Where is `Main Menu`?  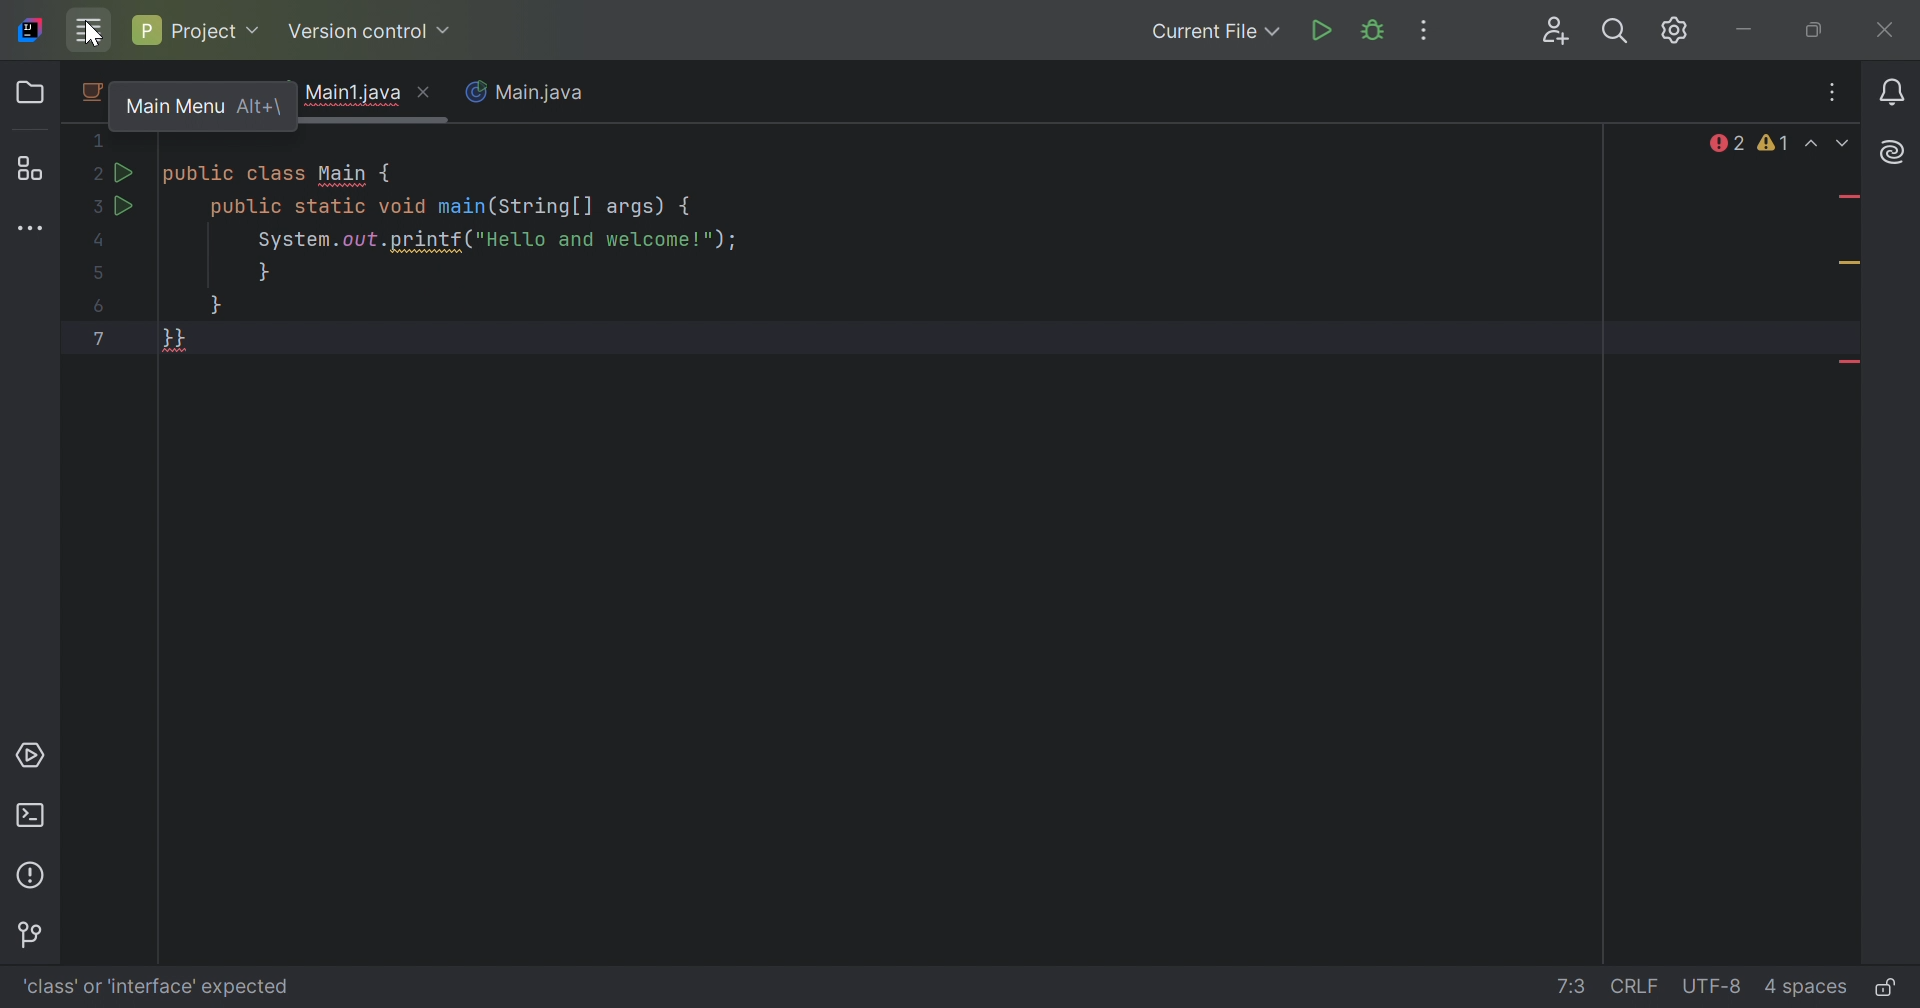 Main Menu is located at coordinates (88, 30).